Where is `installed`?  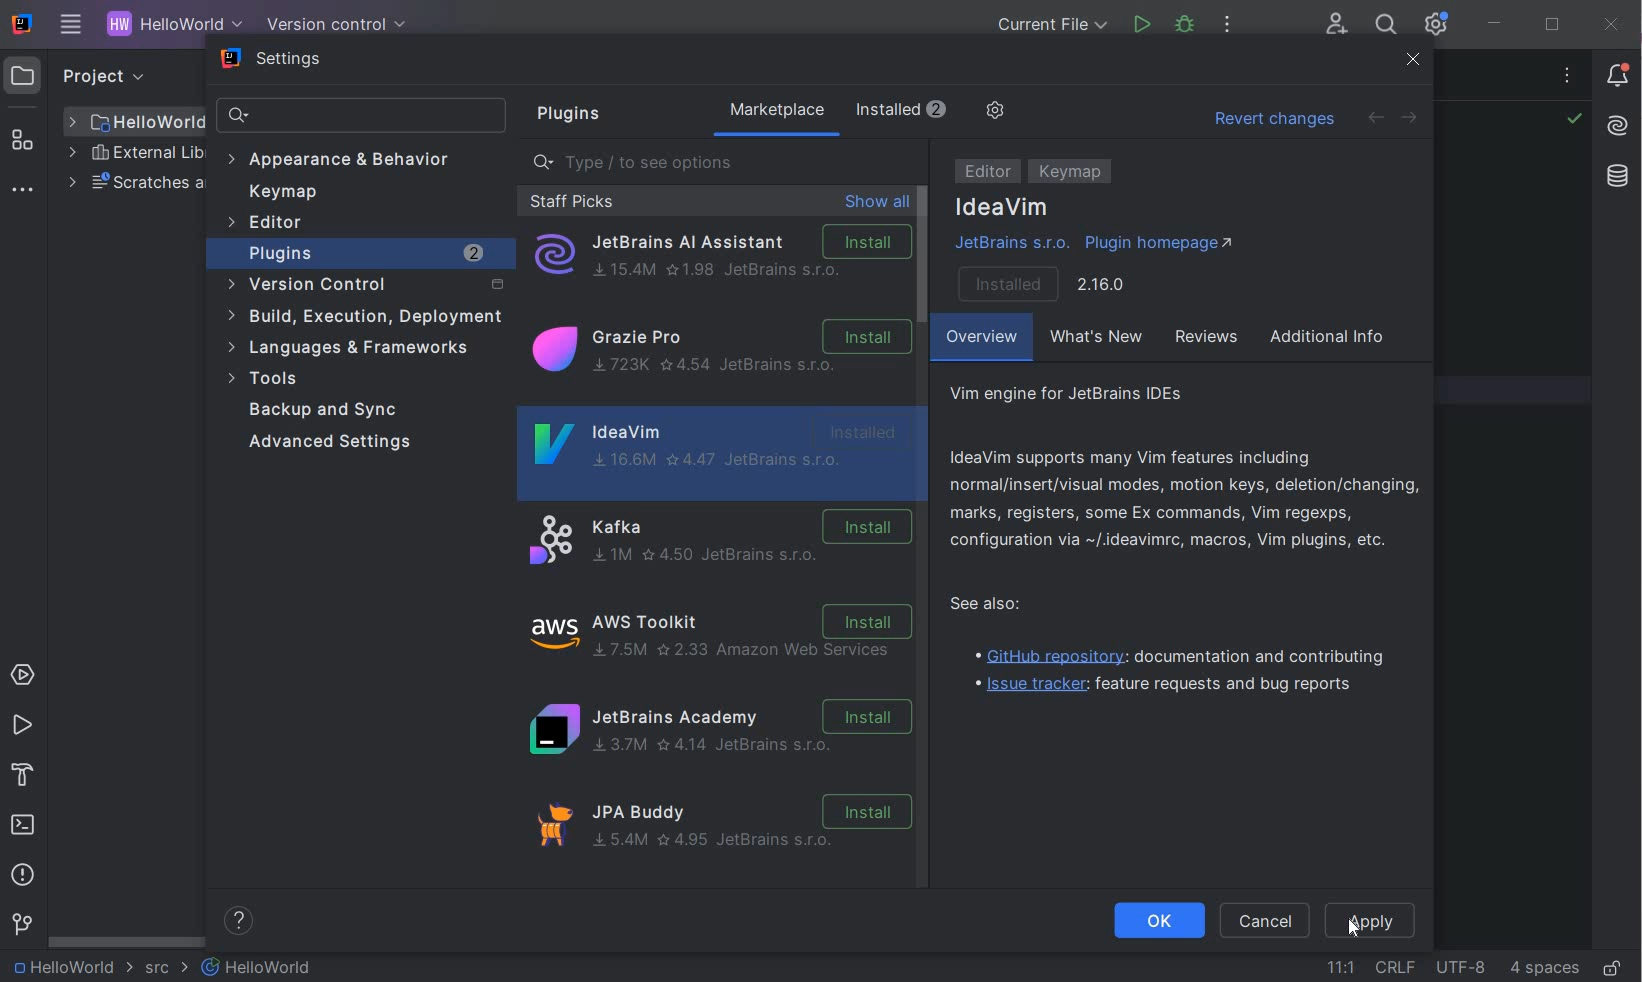
installed is located at coordinates (973, 109).